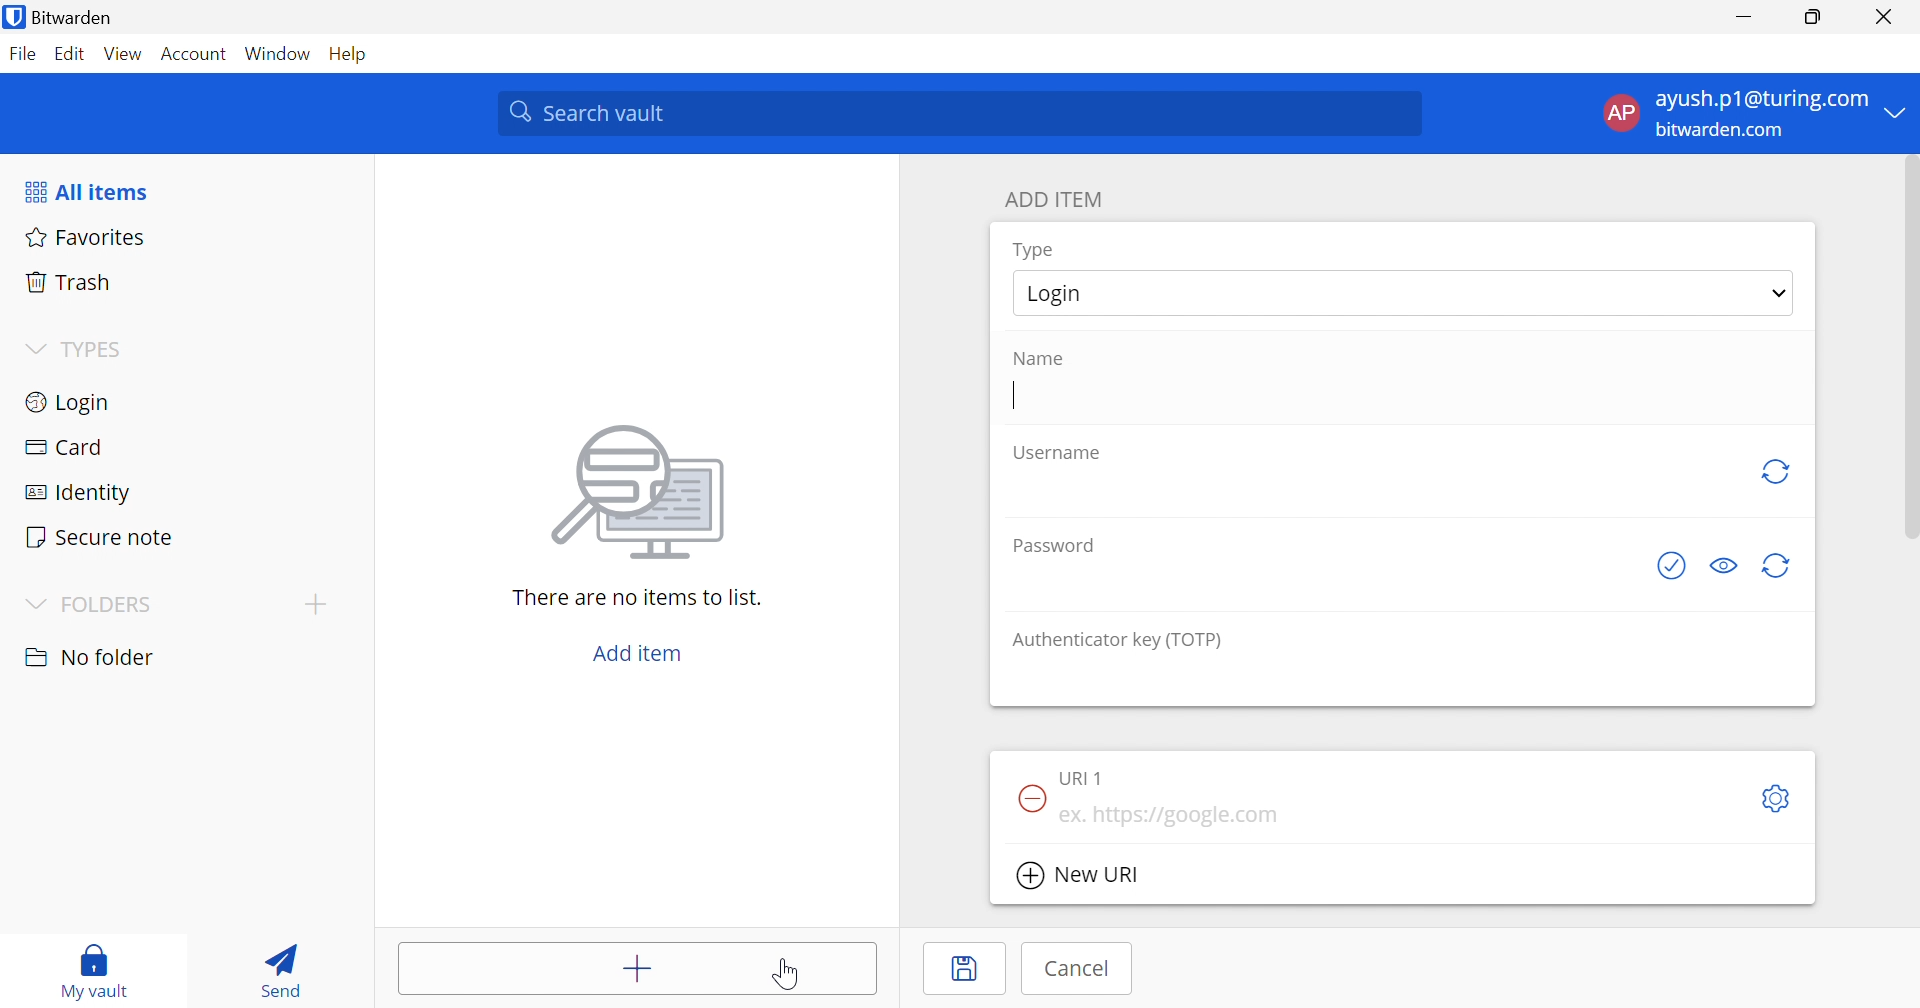 The height and width of the screenshot is (1008, 1920). I want to click on Authenticator key (TOTP), so click(1117, 640).